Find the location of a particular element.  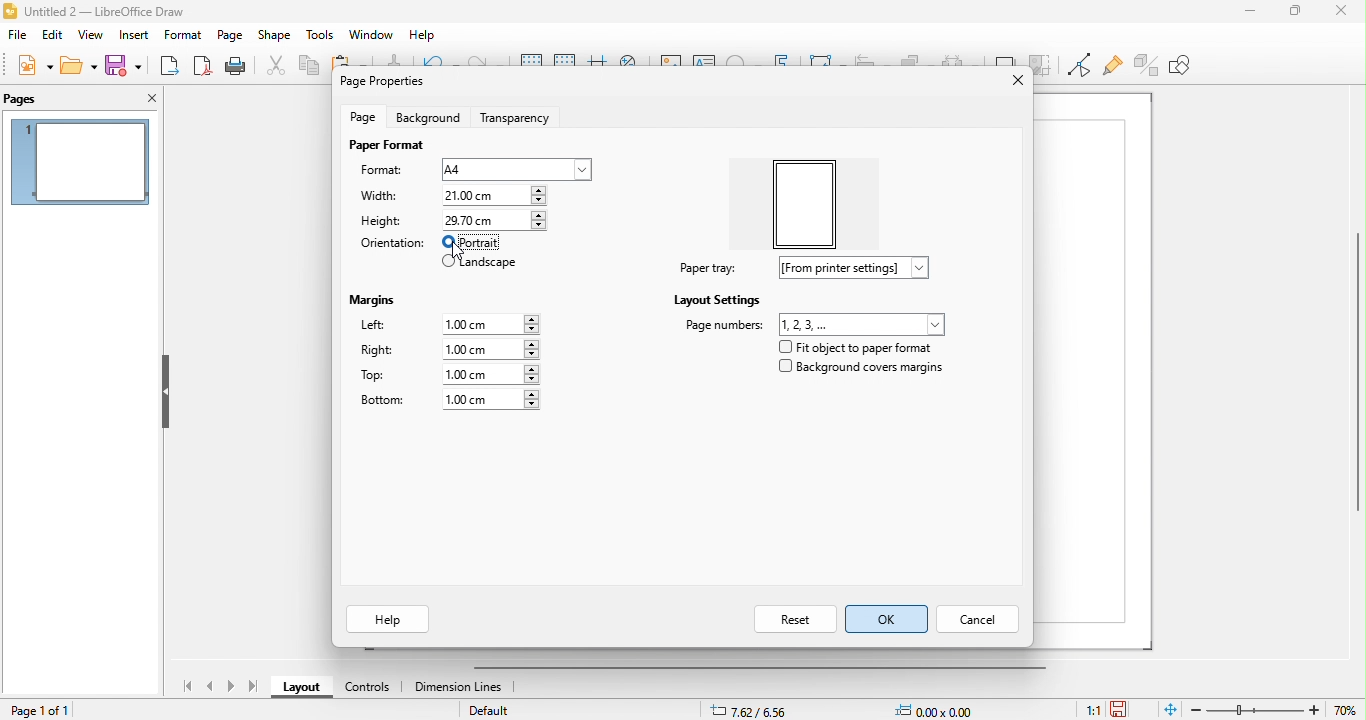

landscape is located at coordinates (481, 264).